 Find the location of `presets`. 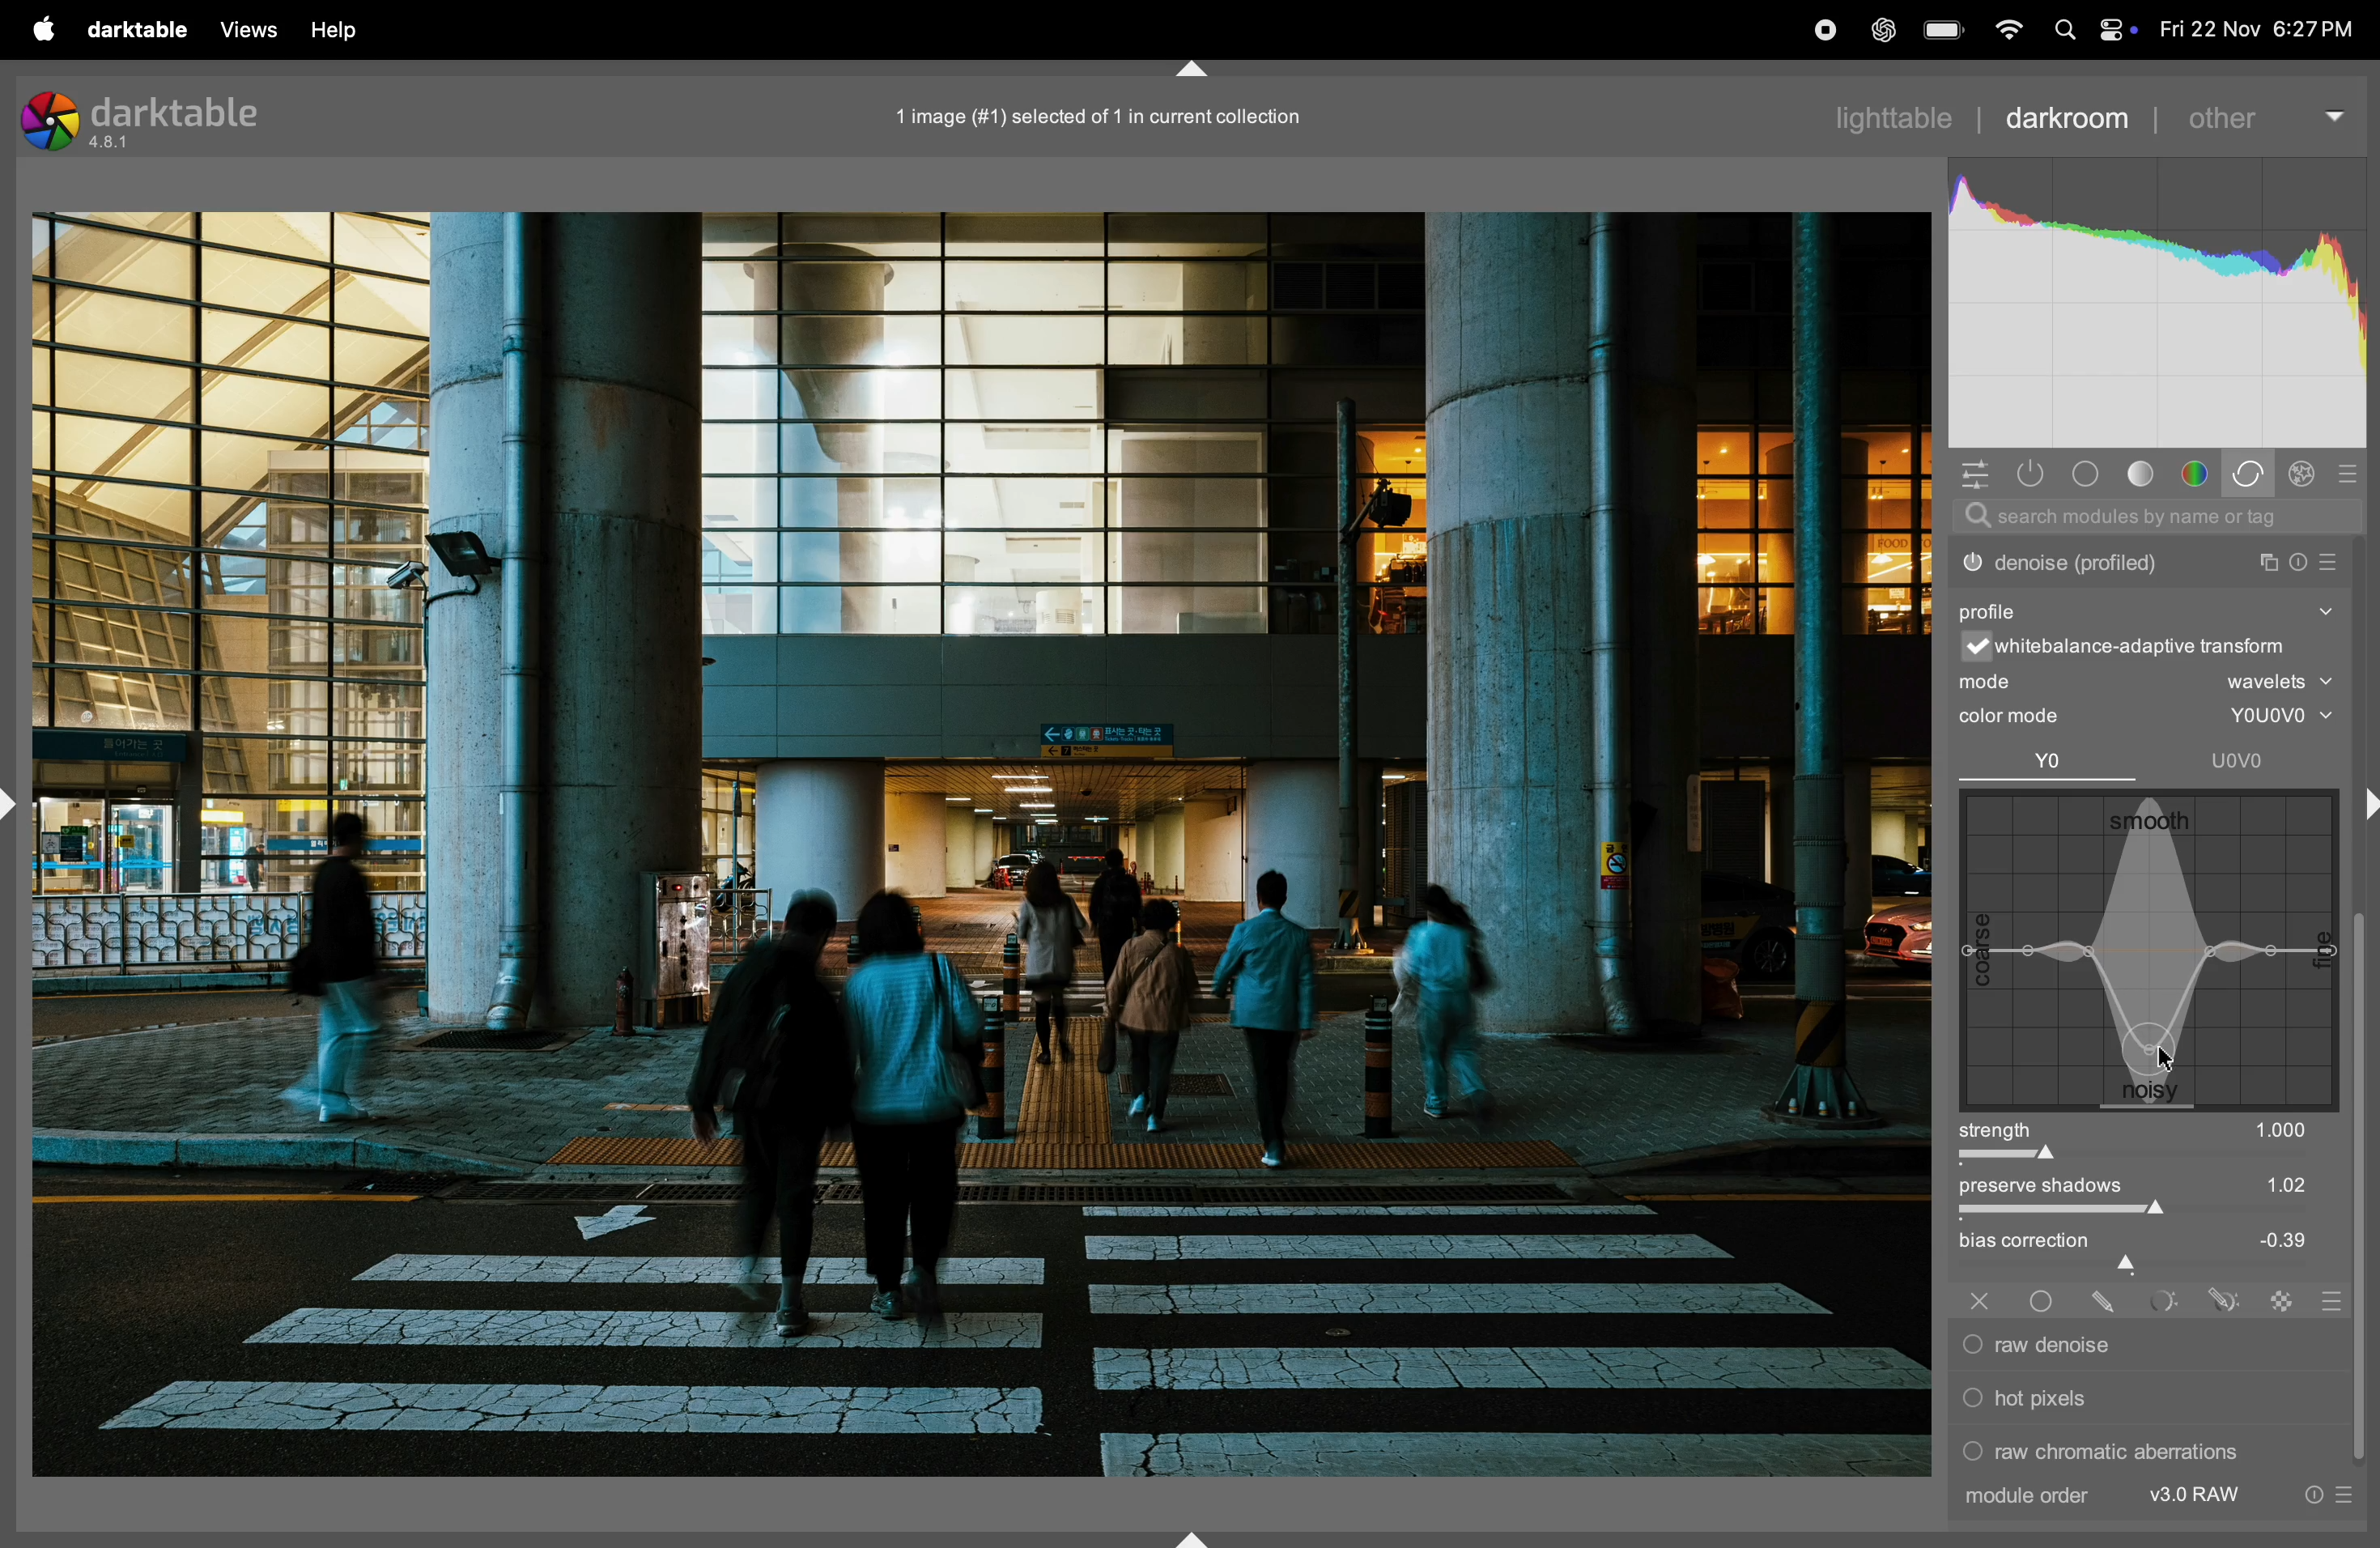

presets is located at coordinates (2348, 475).